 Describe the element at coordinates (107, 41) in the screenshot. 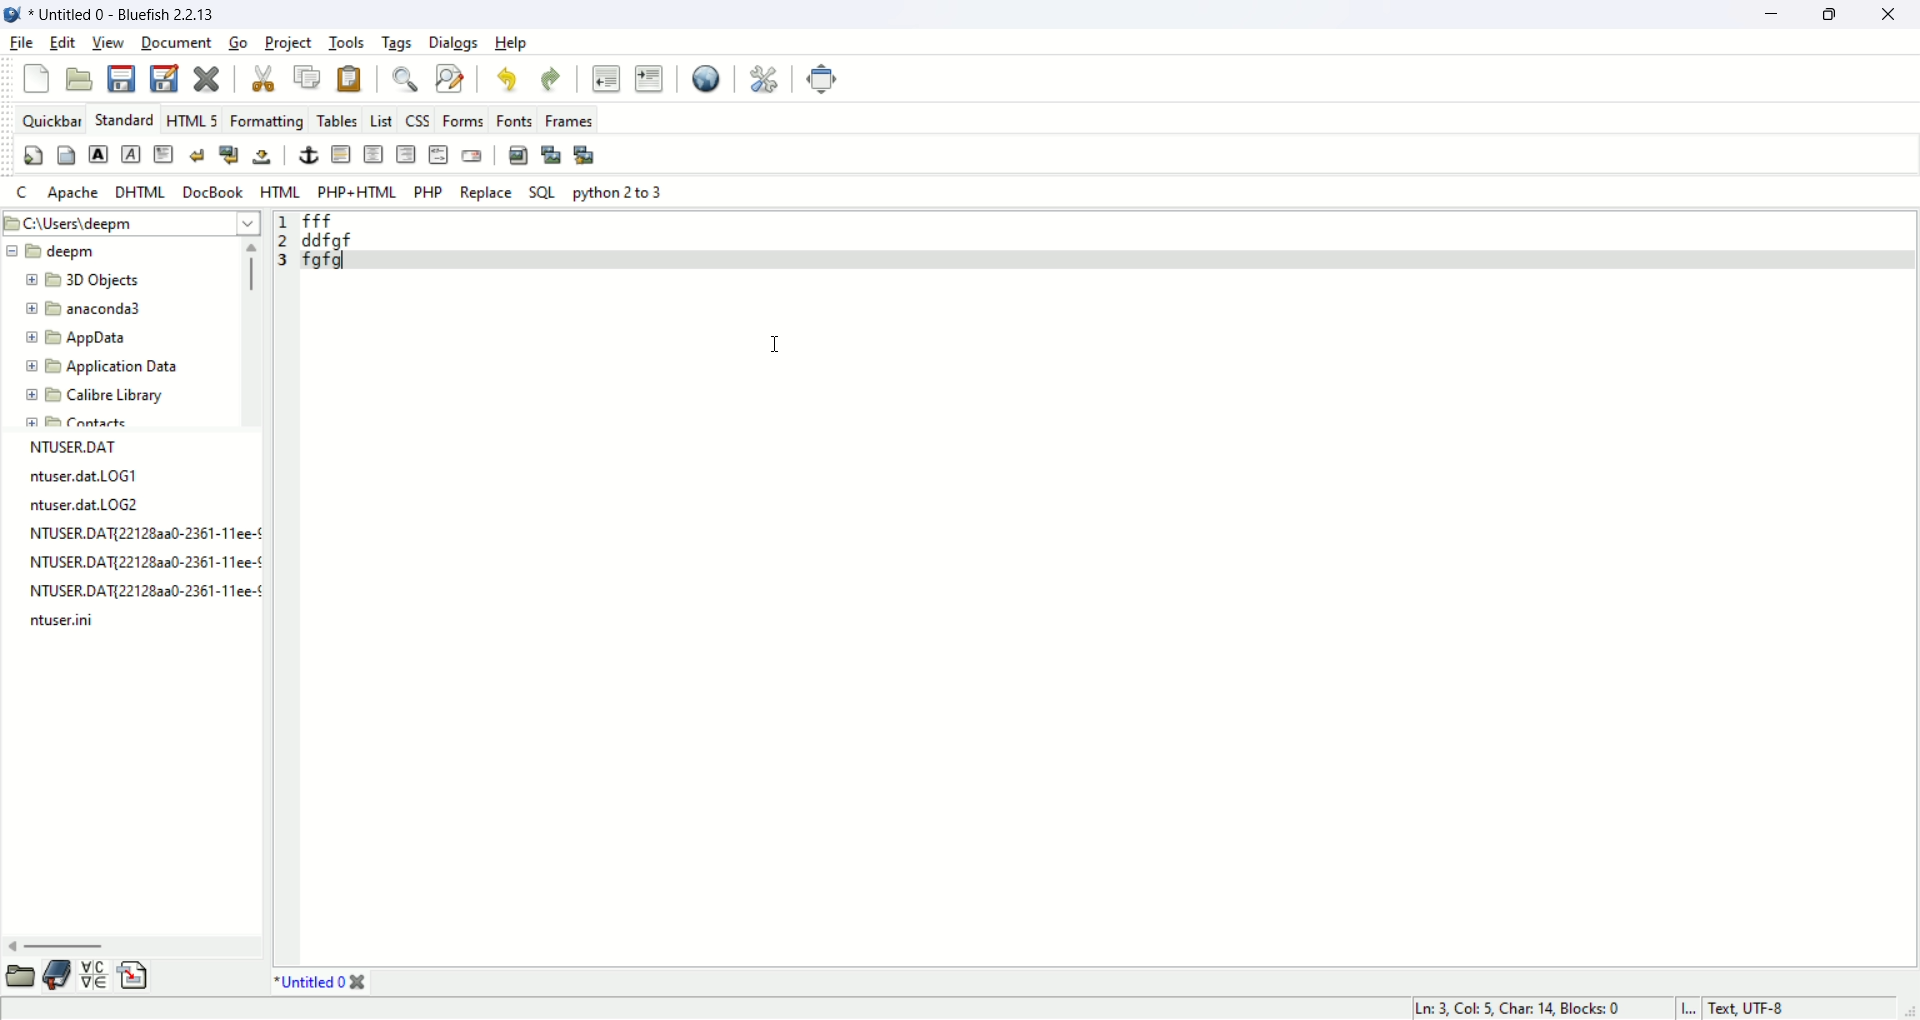

I see `view` at that location.